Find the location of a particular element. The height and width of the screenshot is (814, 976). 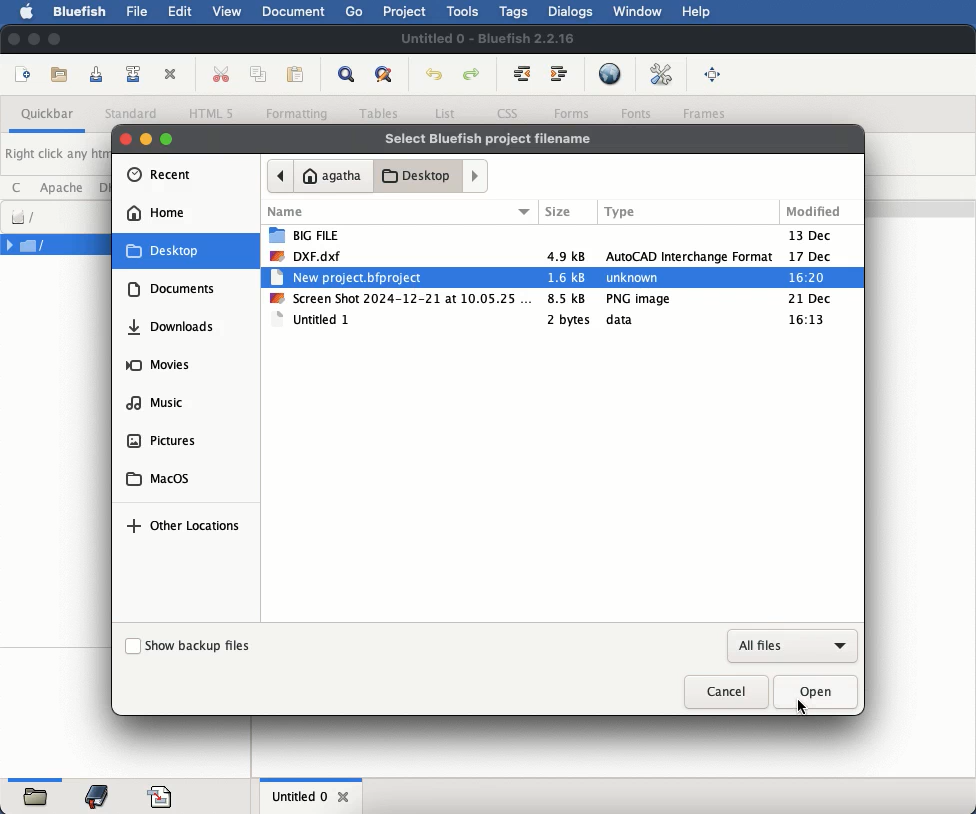

other locations is located at coordinates (185, 527).